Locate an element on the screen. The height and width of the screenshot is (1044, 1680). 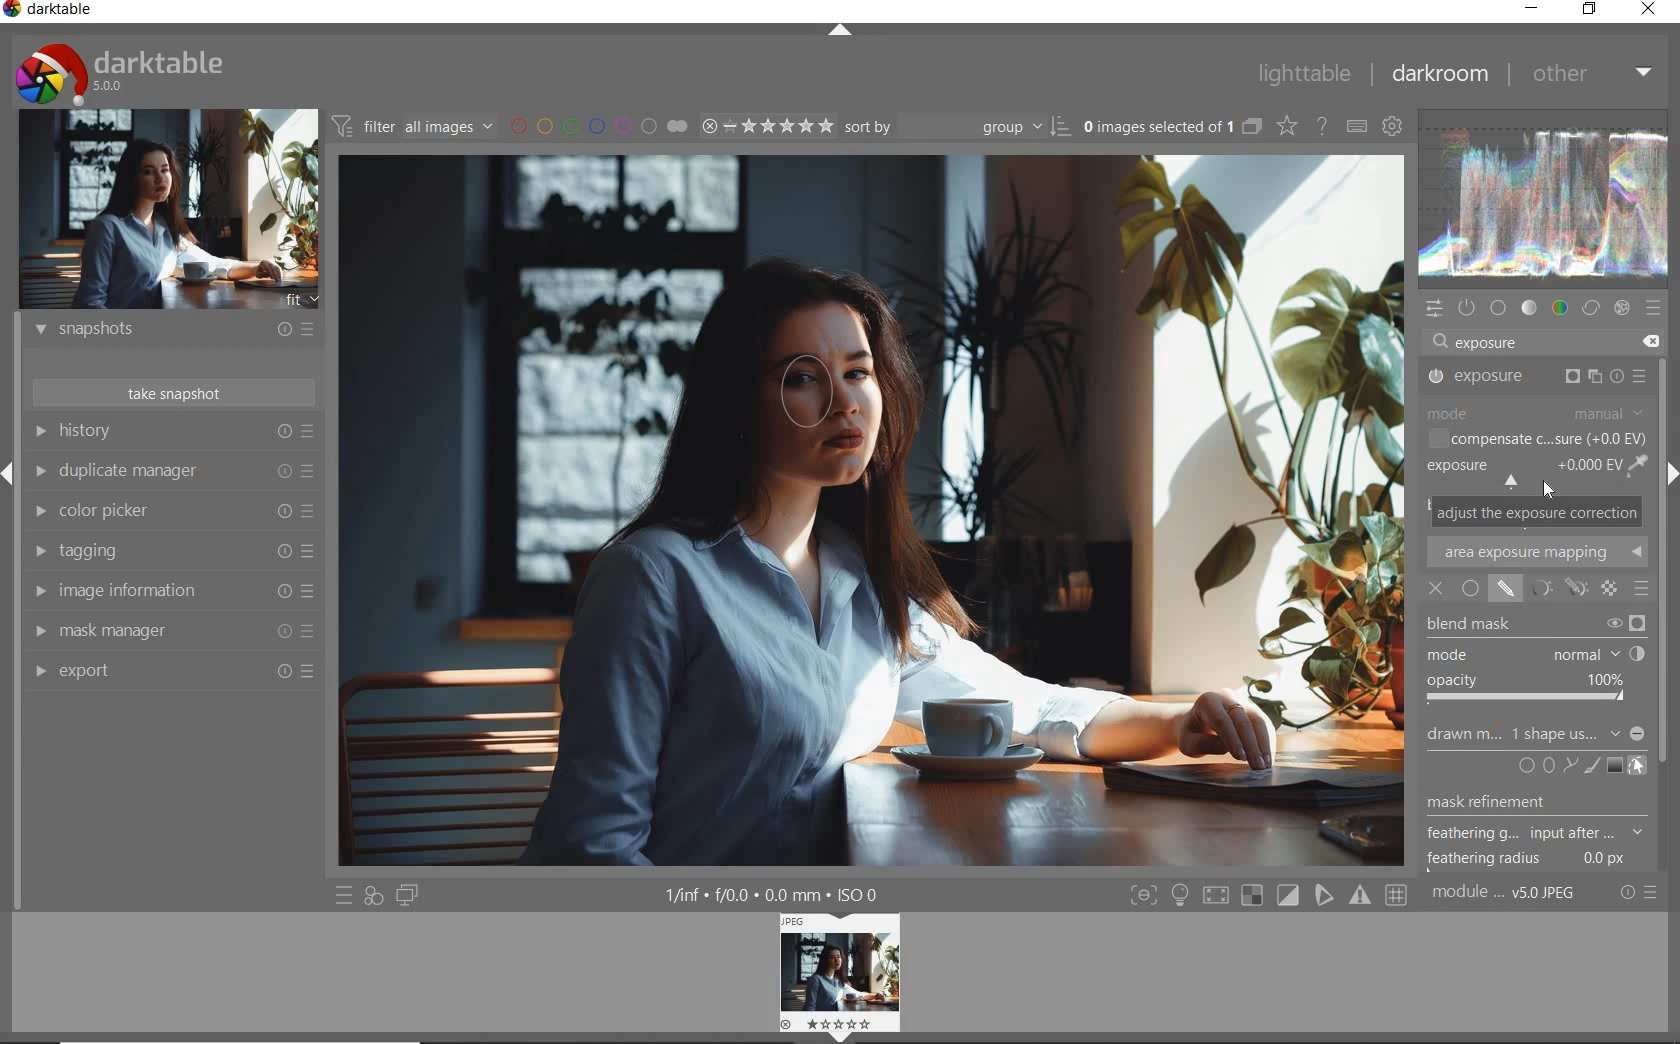
COMPENSATE C...SURE is located at coordinates (1538, 439).